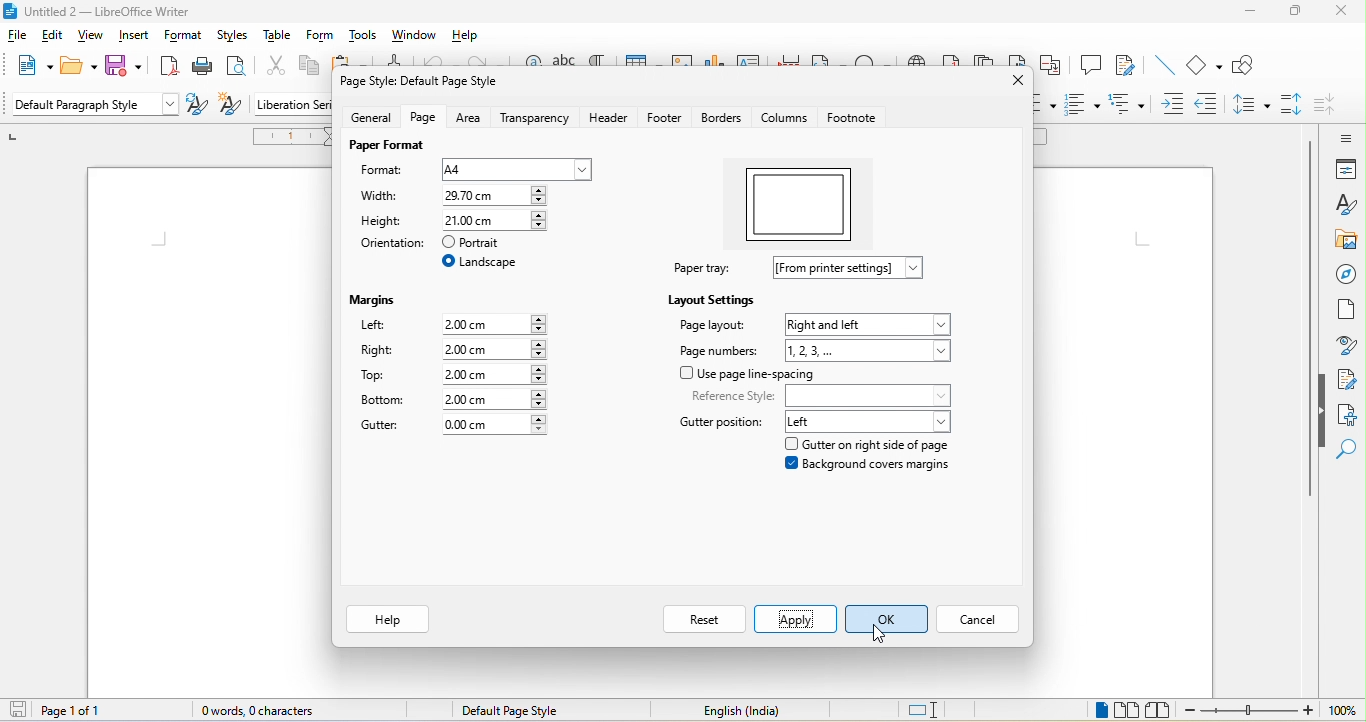 The height and width of the screenshot is (722, 1366). Describe the element at coordinates (1010, 85) in the screenshot. I see `close` at that location.